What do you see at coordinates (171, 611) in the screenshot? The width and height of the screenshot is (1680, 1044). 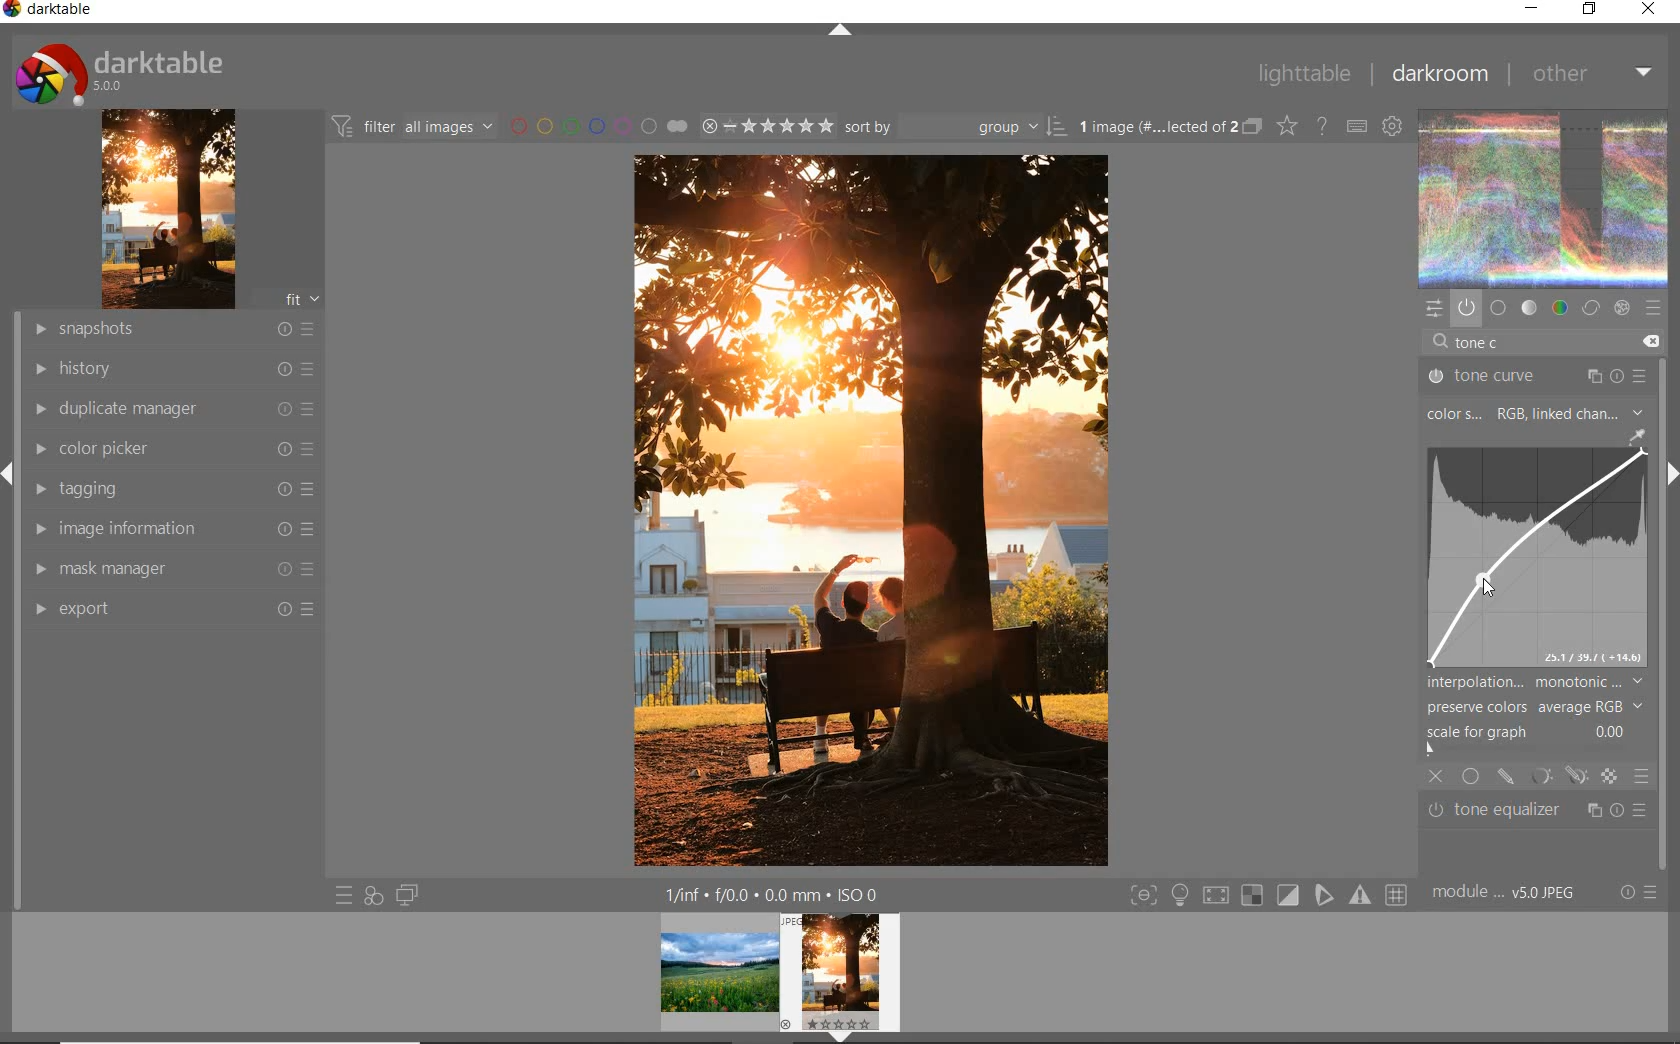 I see `export` at bounding box center [171, 611].